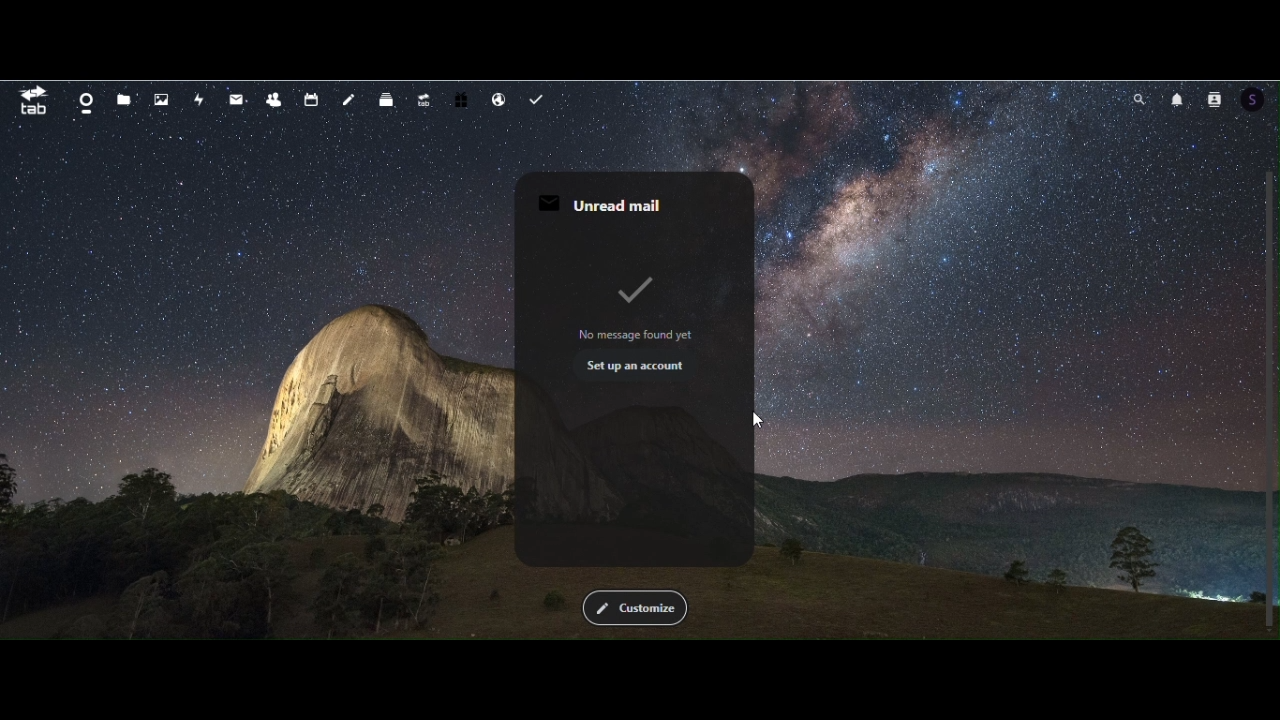 The width and height of the screenshot is (1280, 720). Describe the element at coordinates (237, 99) in the screenshot. I see `mail` at that location.